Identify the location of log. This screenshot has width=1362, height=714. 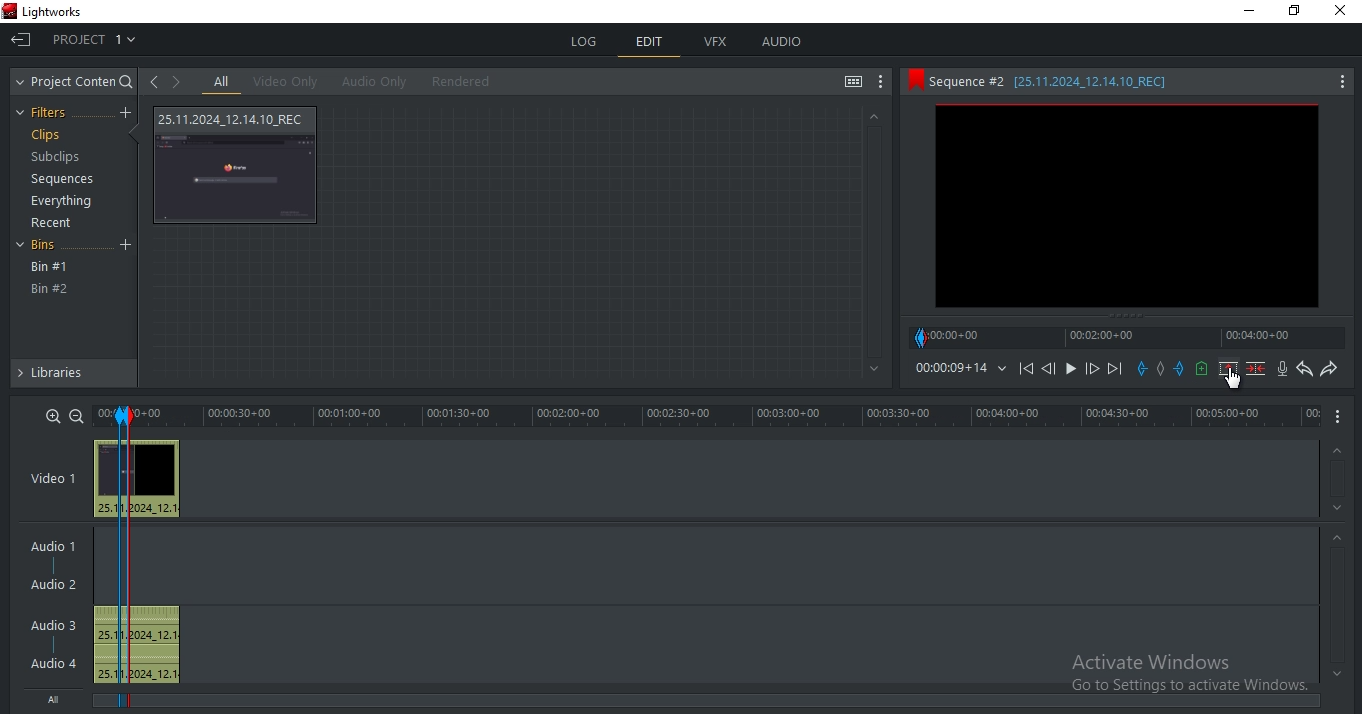
(586, 42).